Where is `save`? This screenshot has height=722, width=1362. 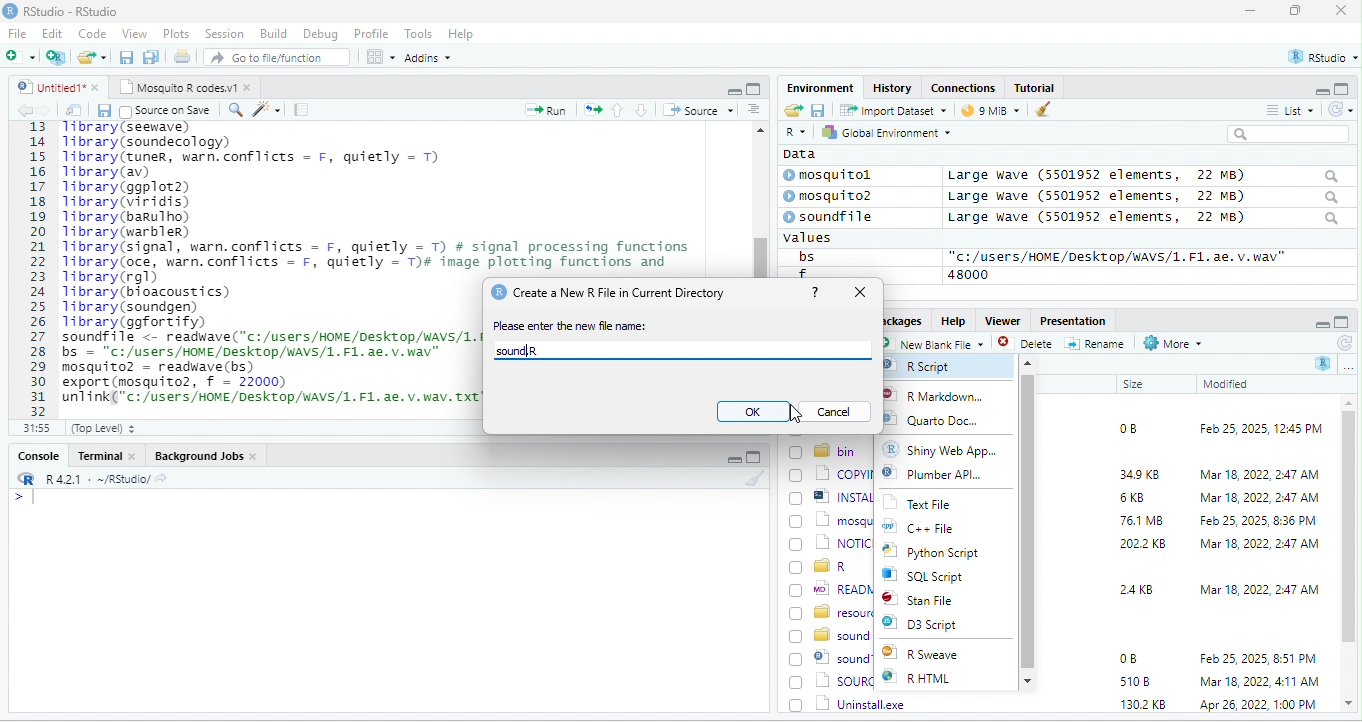
save is located at coordinates (817, 109).